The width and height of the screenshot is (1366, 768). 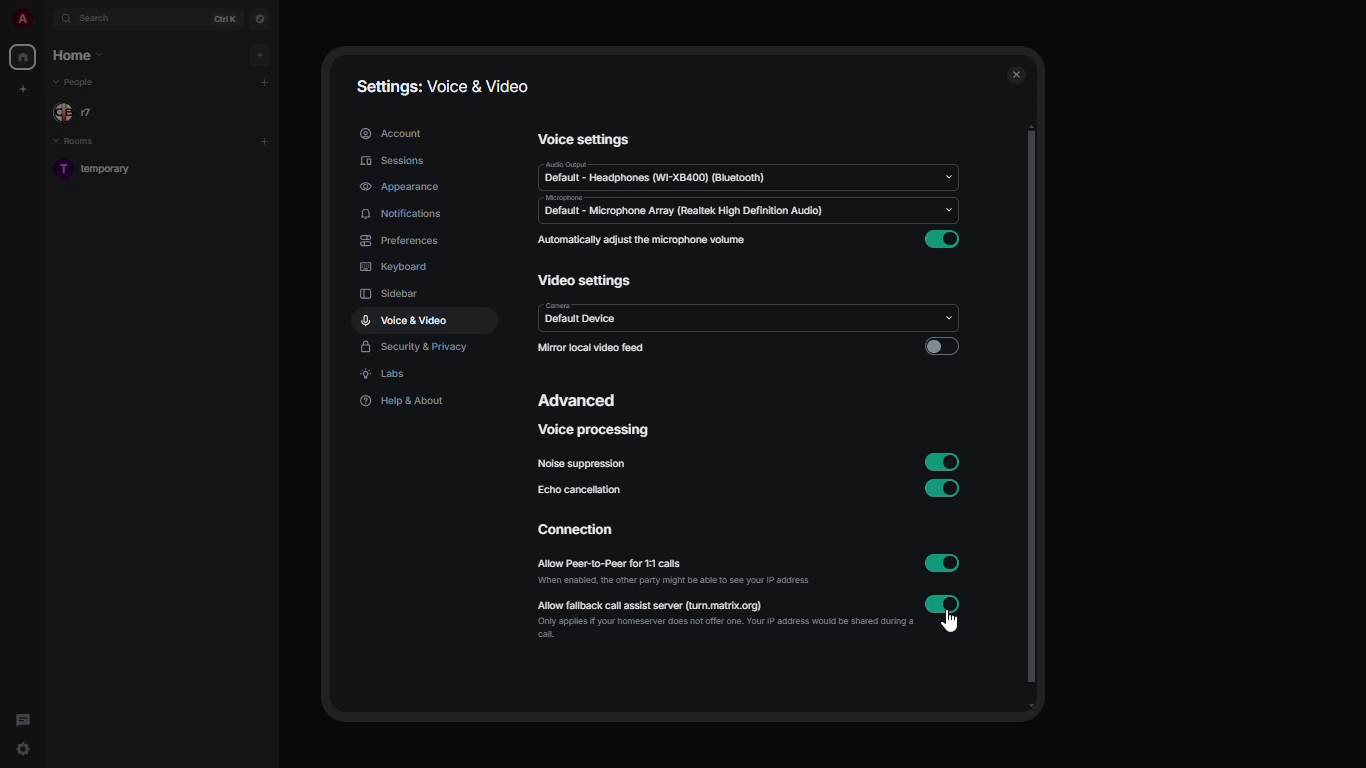 I want to click on labs, so click(x=386, y=376).